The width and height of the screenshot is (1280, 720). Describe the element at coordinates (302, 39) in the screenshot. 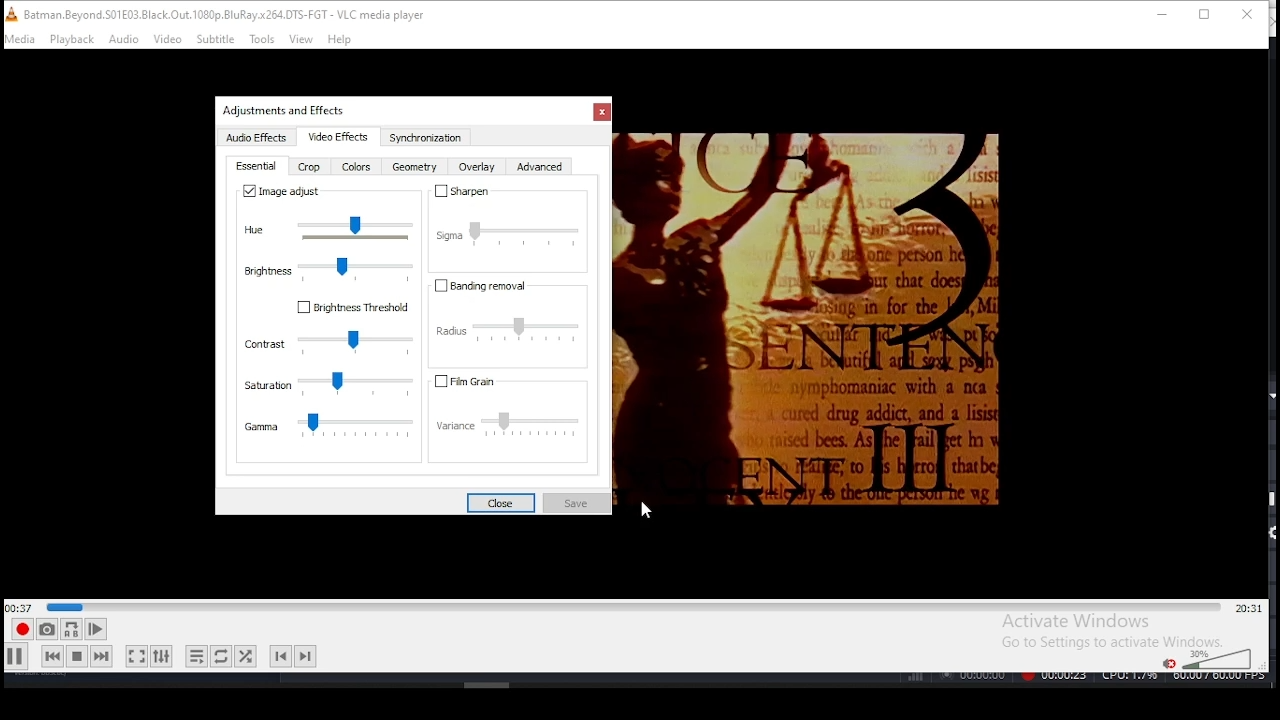

I see `view` at that location.